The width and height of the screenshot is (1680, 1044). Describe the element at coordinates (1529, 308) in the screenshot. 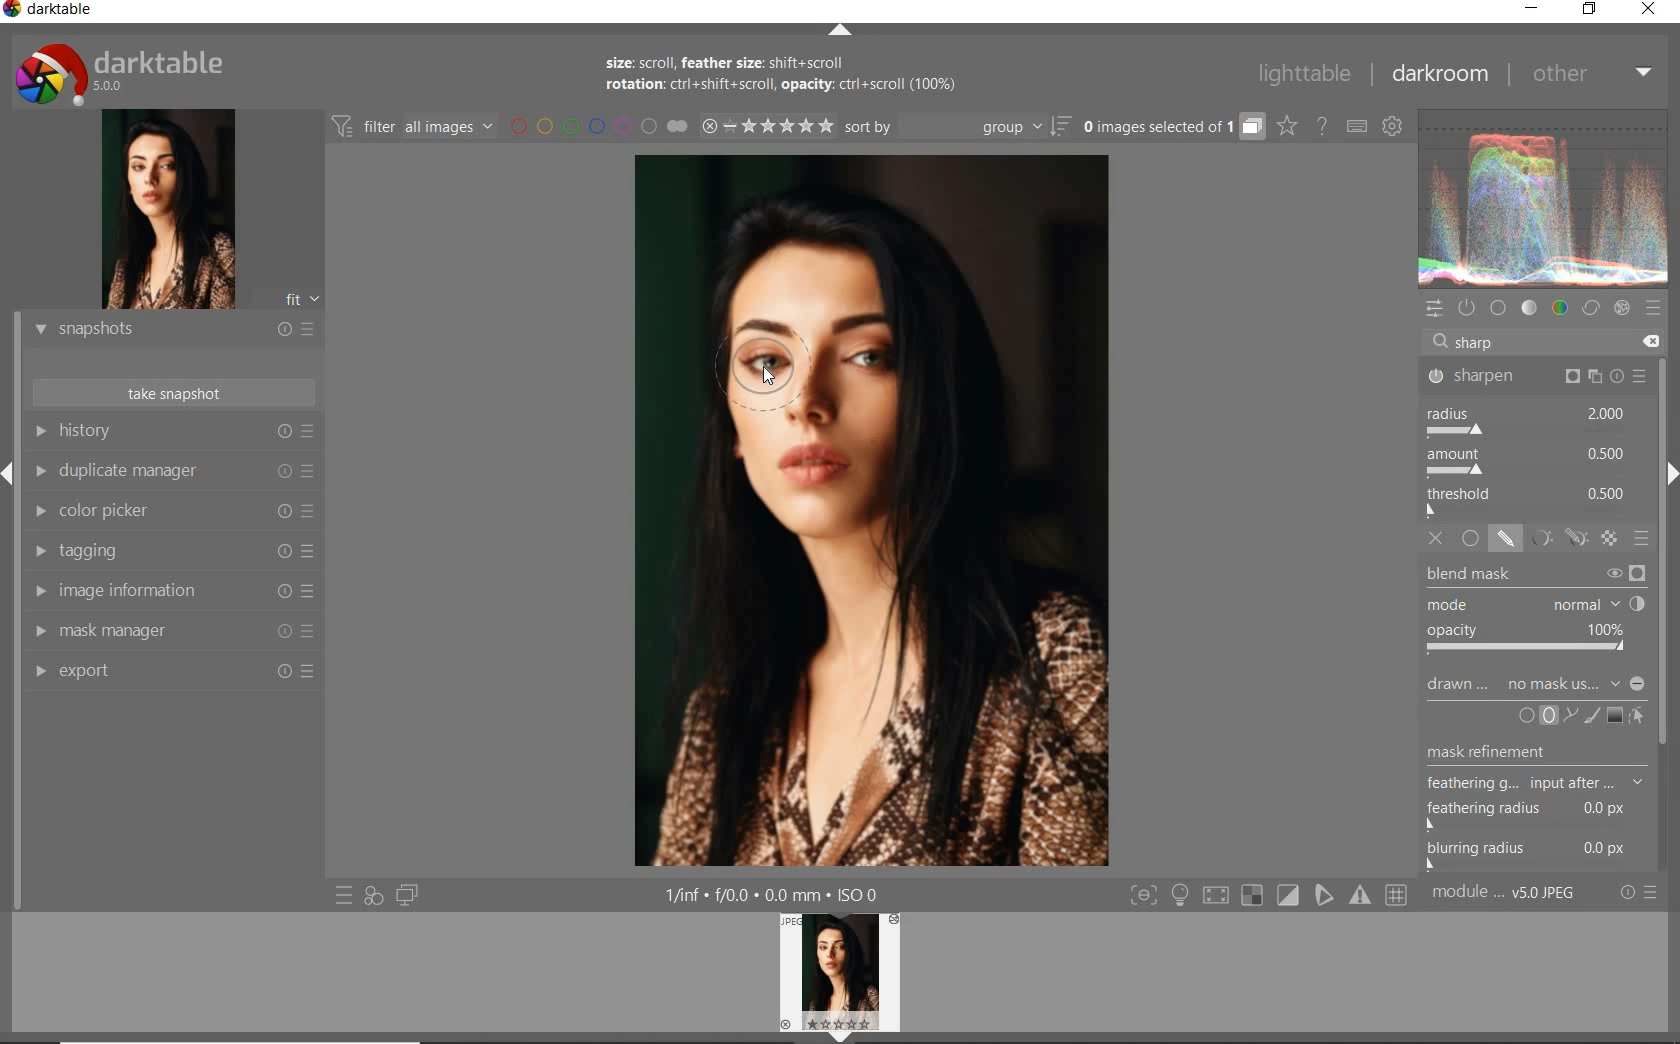

I see `tone` at that location.